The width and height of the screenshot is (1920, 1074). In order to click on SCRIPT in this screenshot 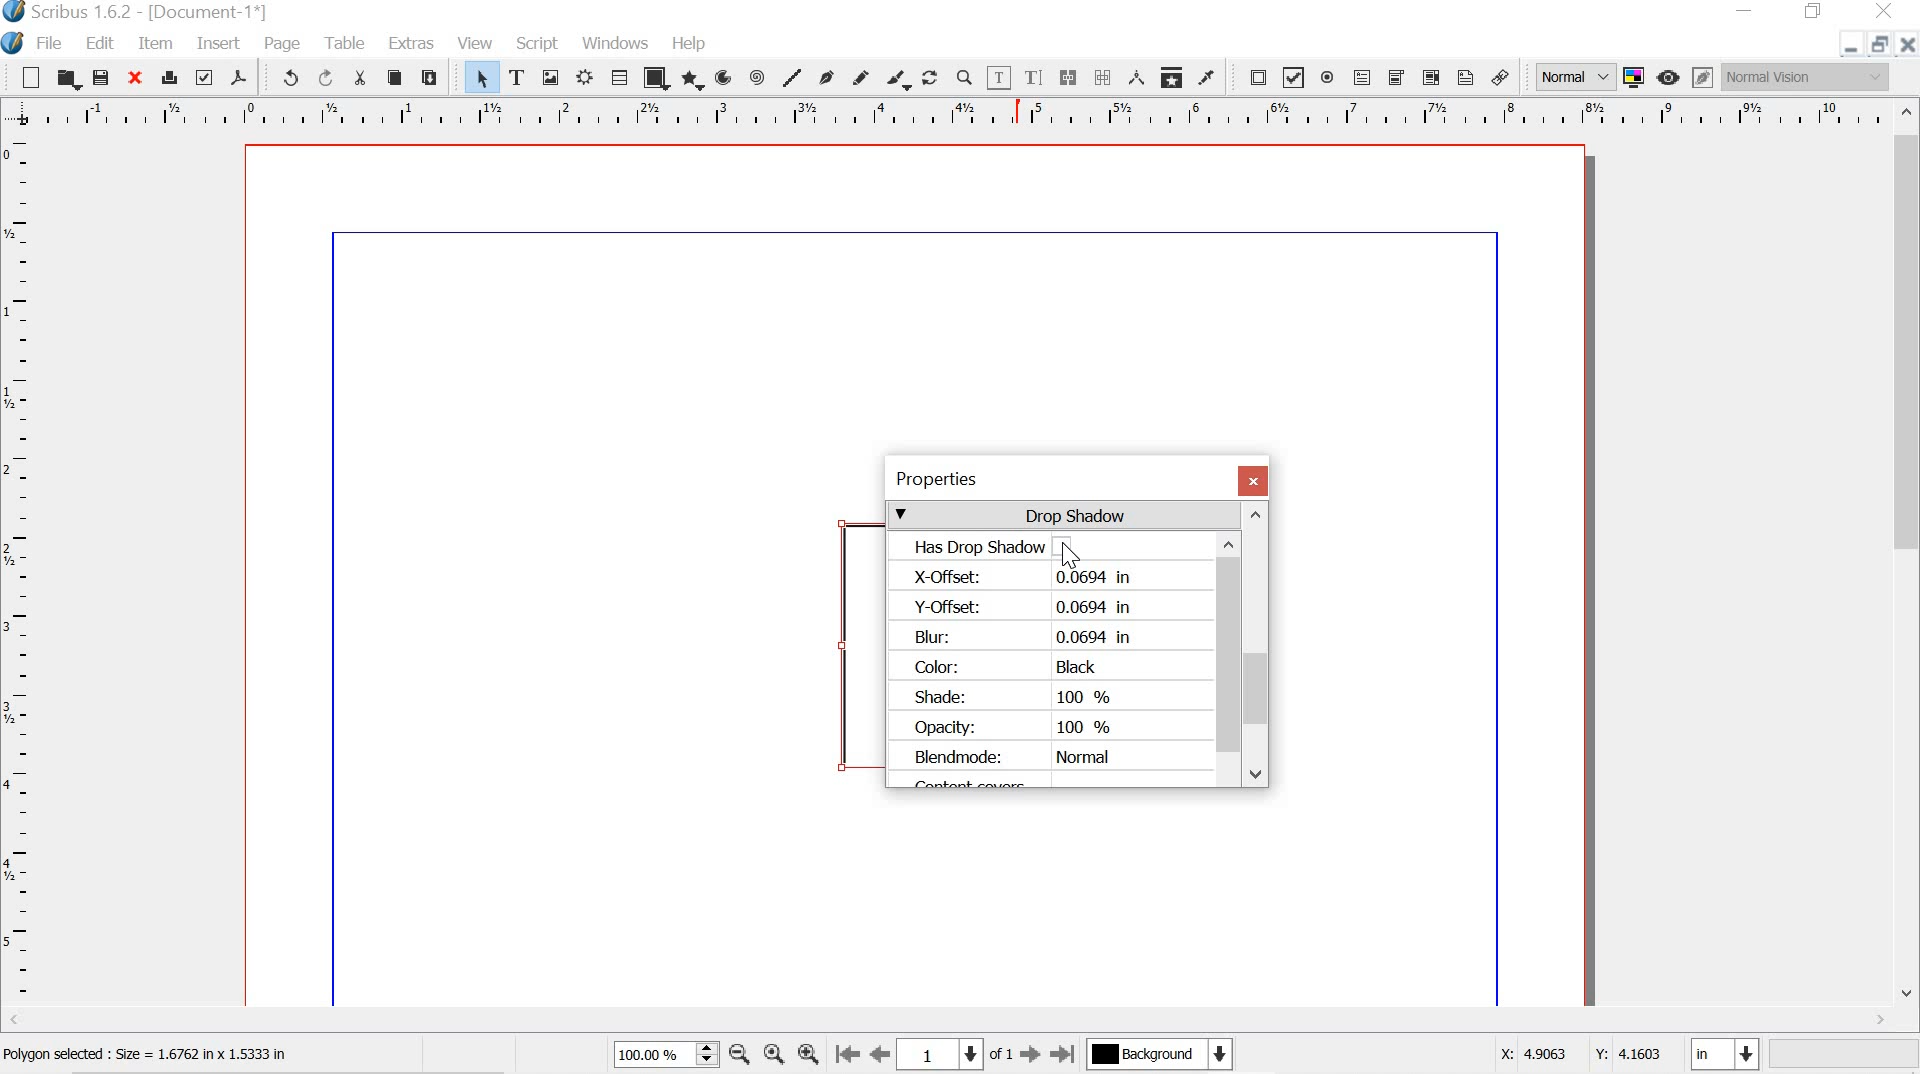, I will do `click(538, 41)`.